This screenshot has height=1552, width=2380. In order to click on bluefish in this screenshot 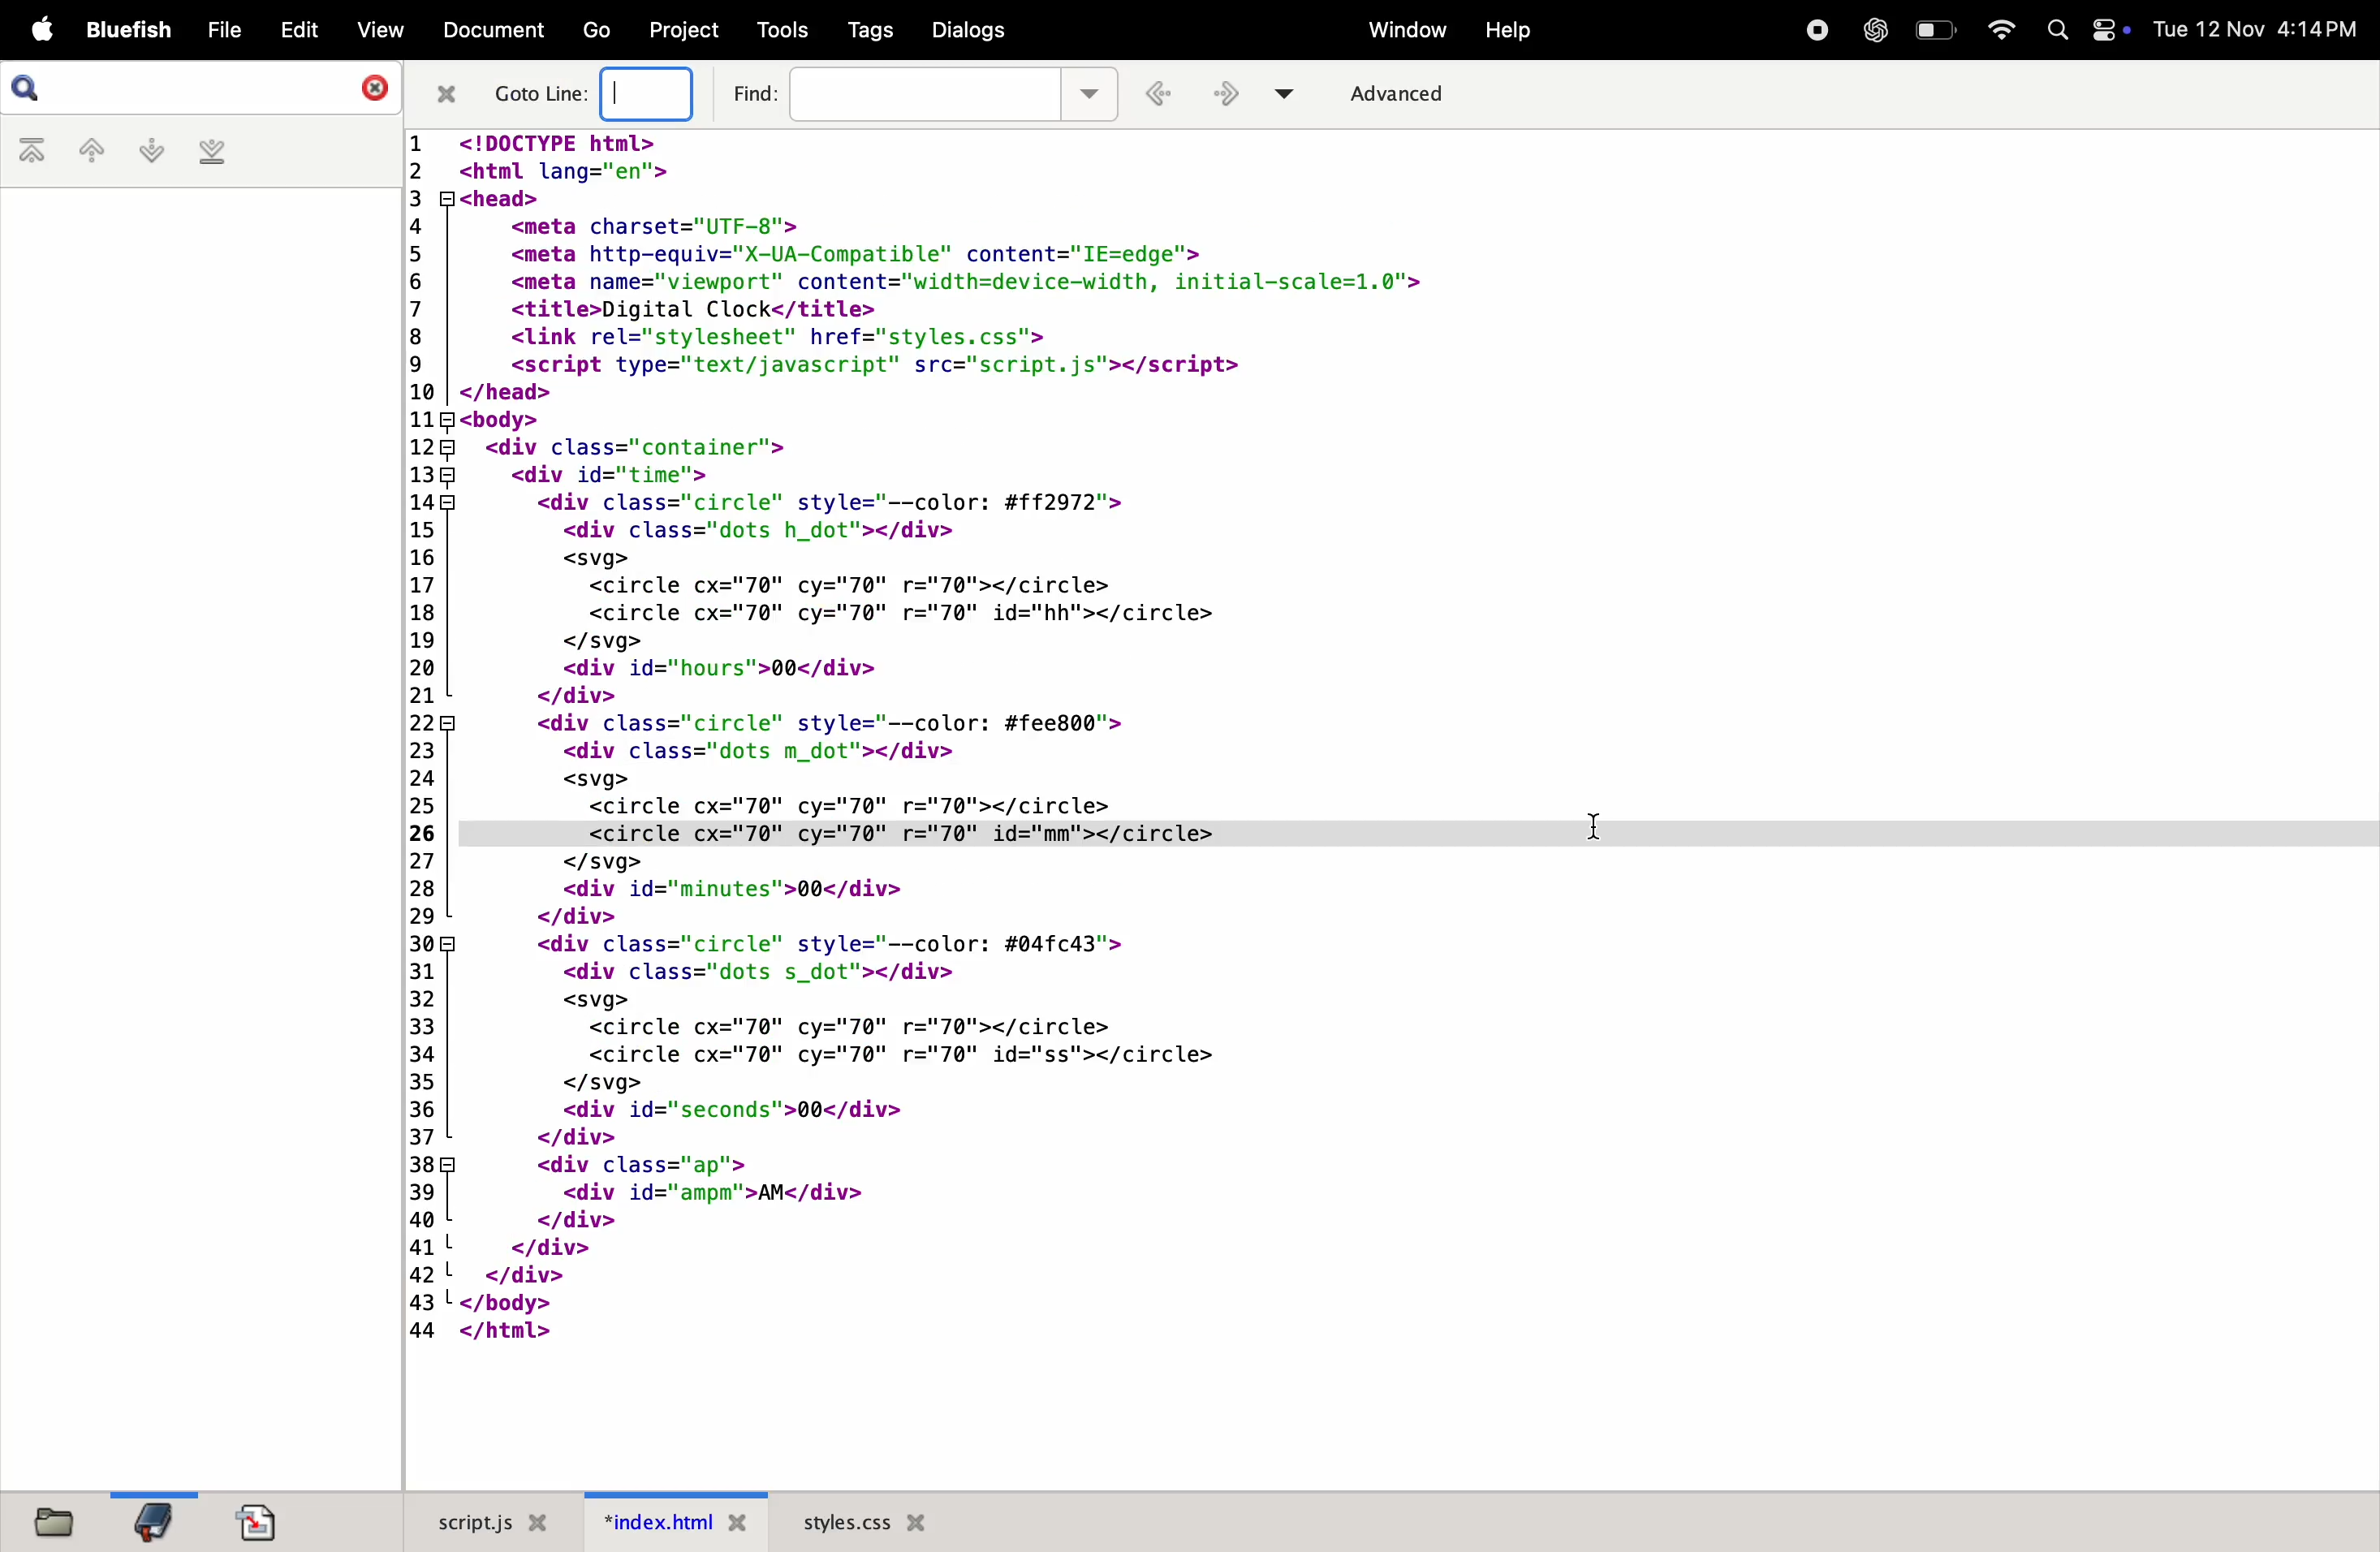, I will do `click(124, 32)`.